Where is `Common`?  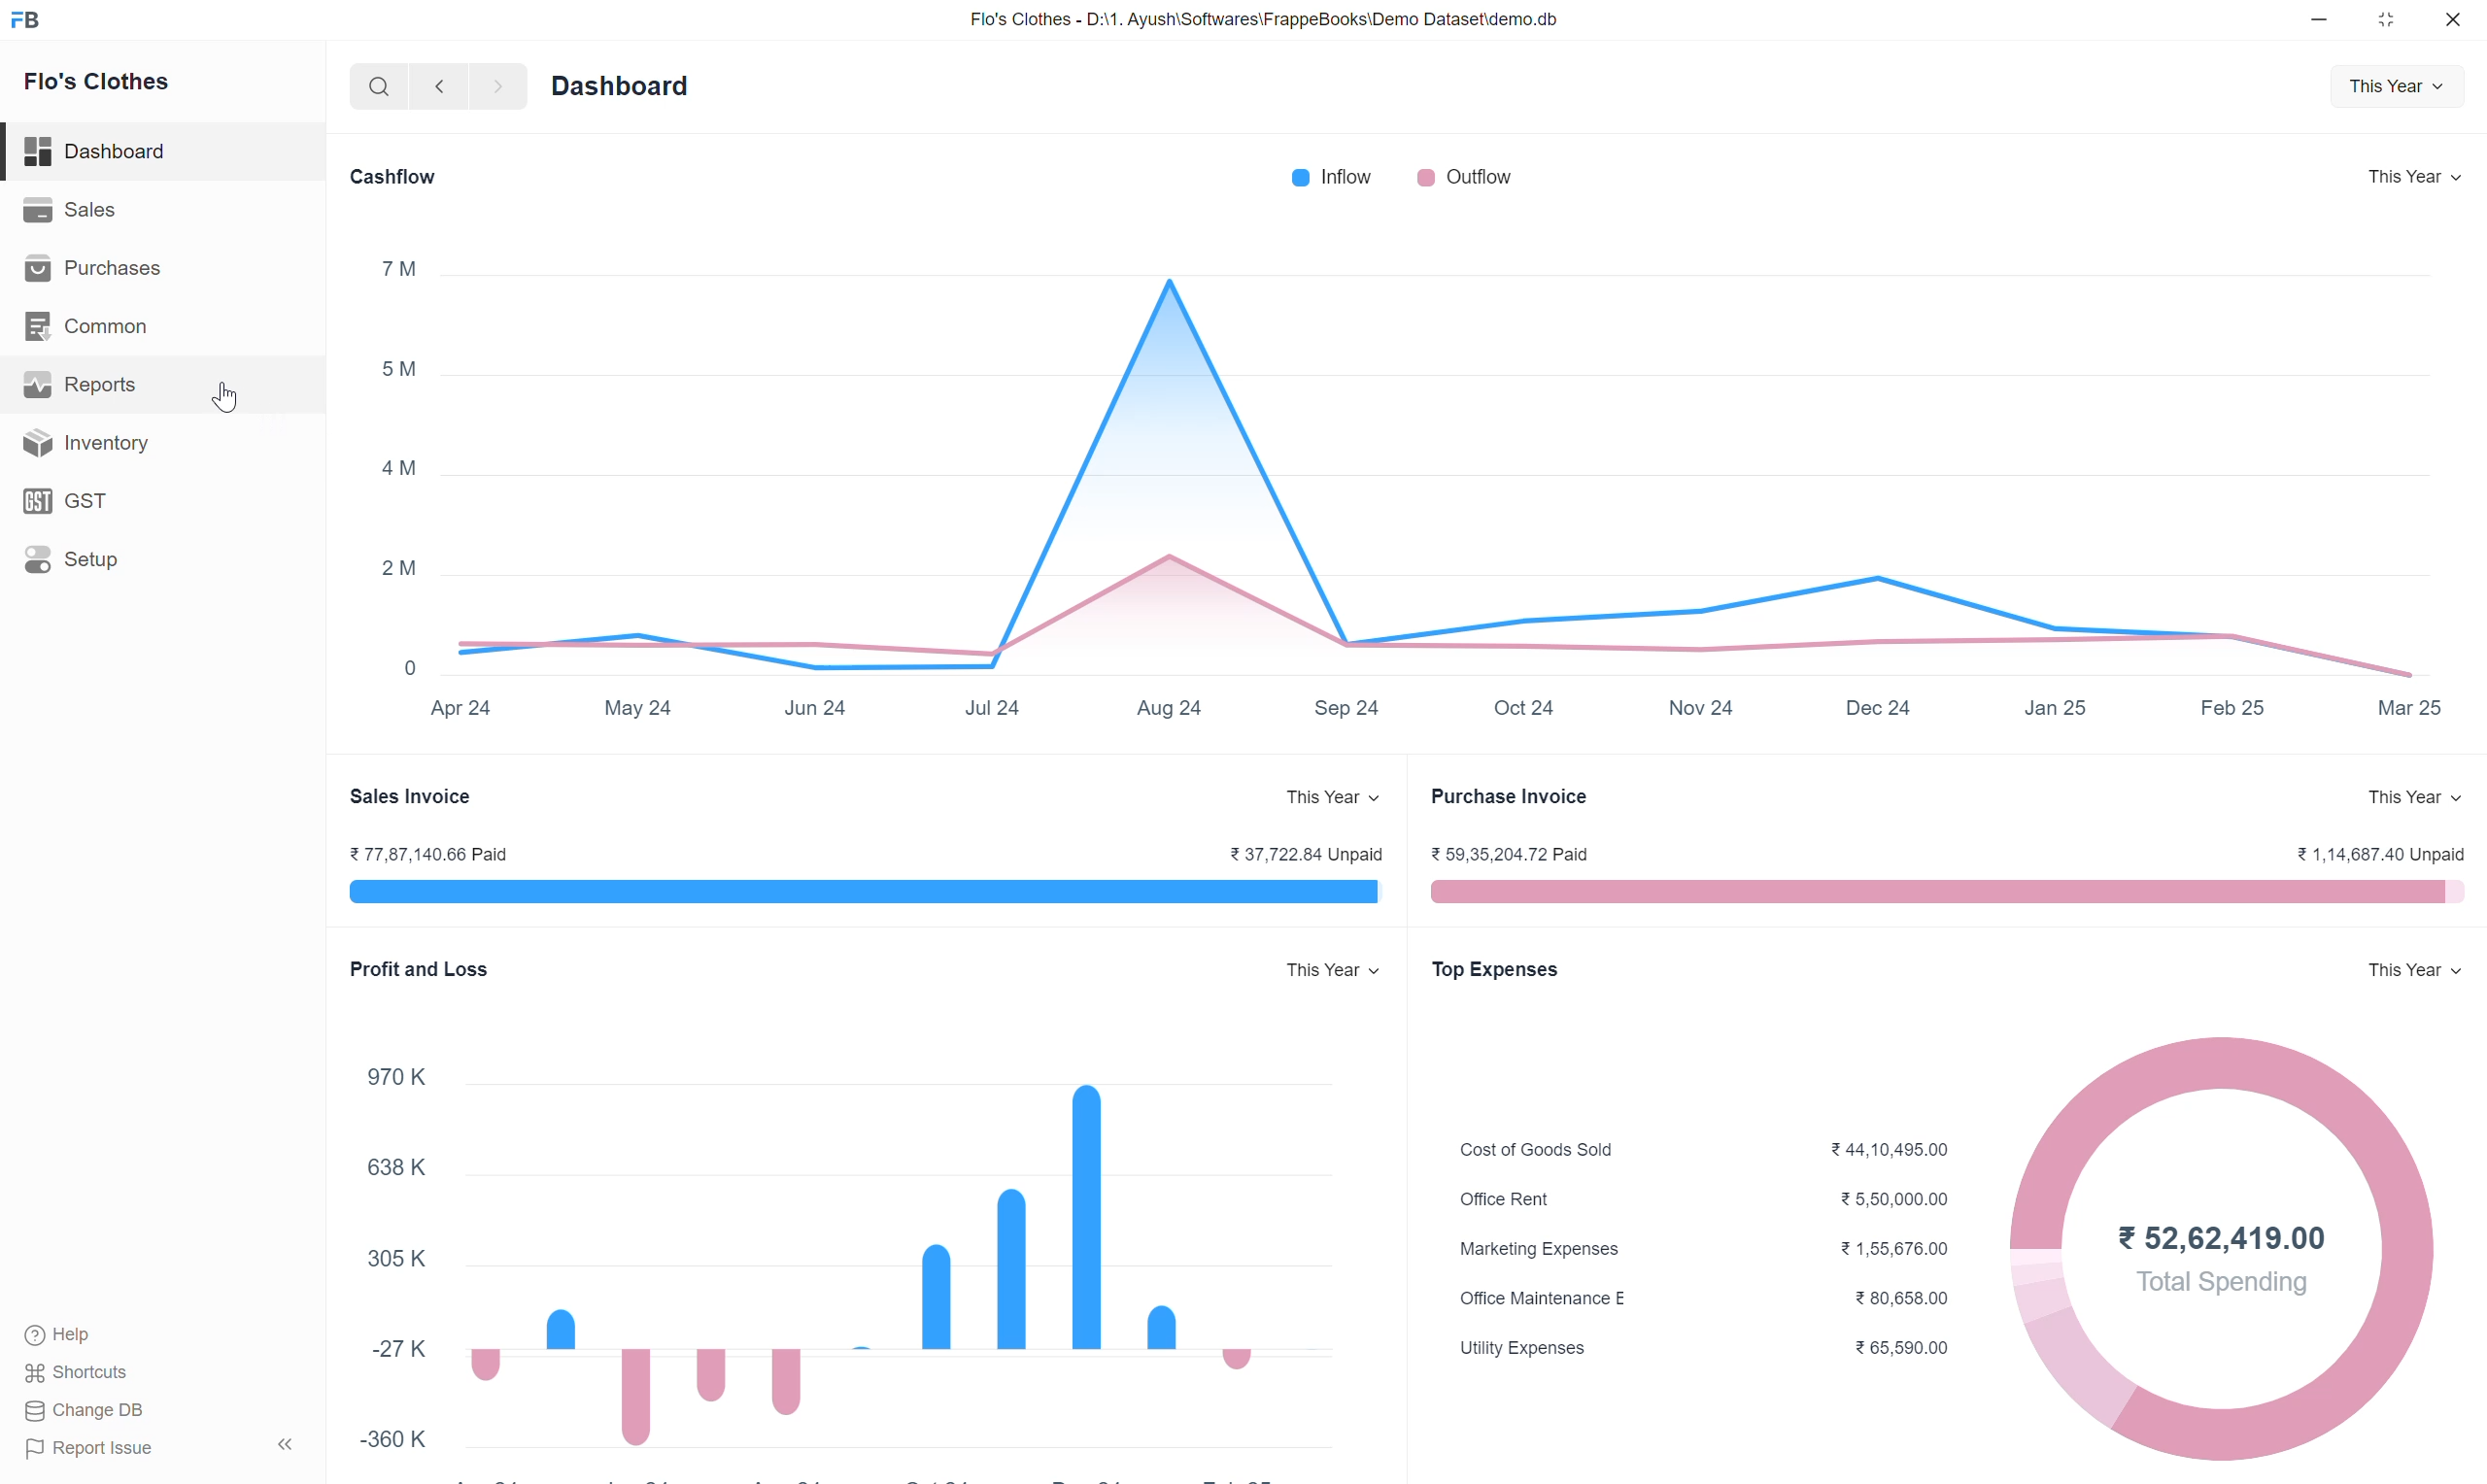
Common is located at coordinates (114, 328).